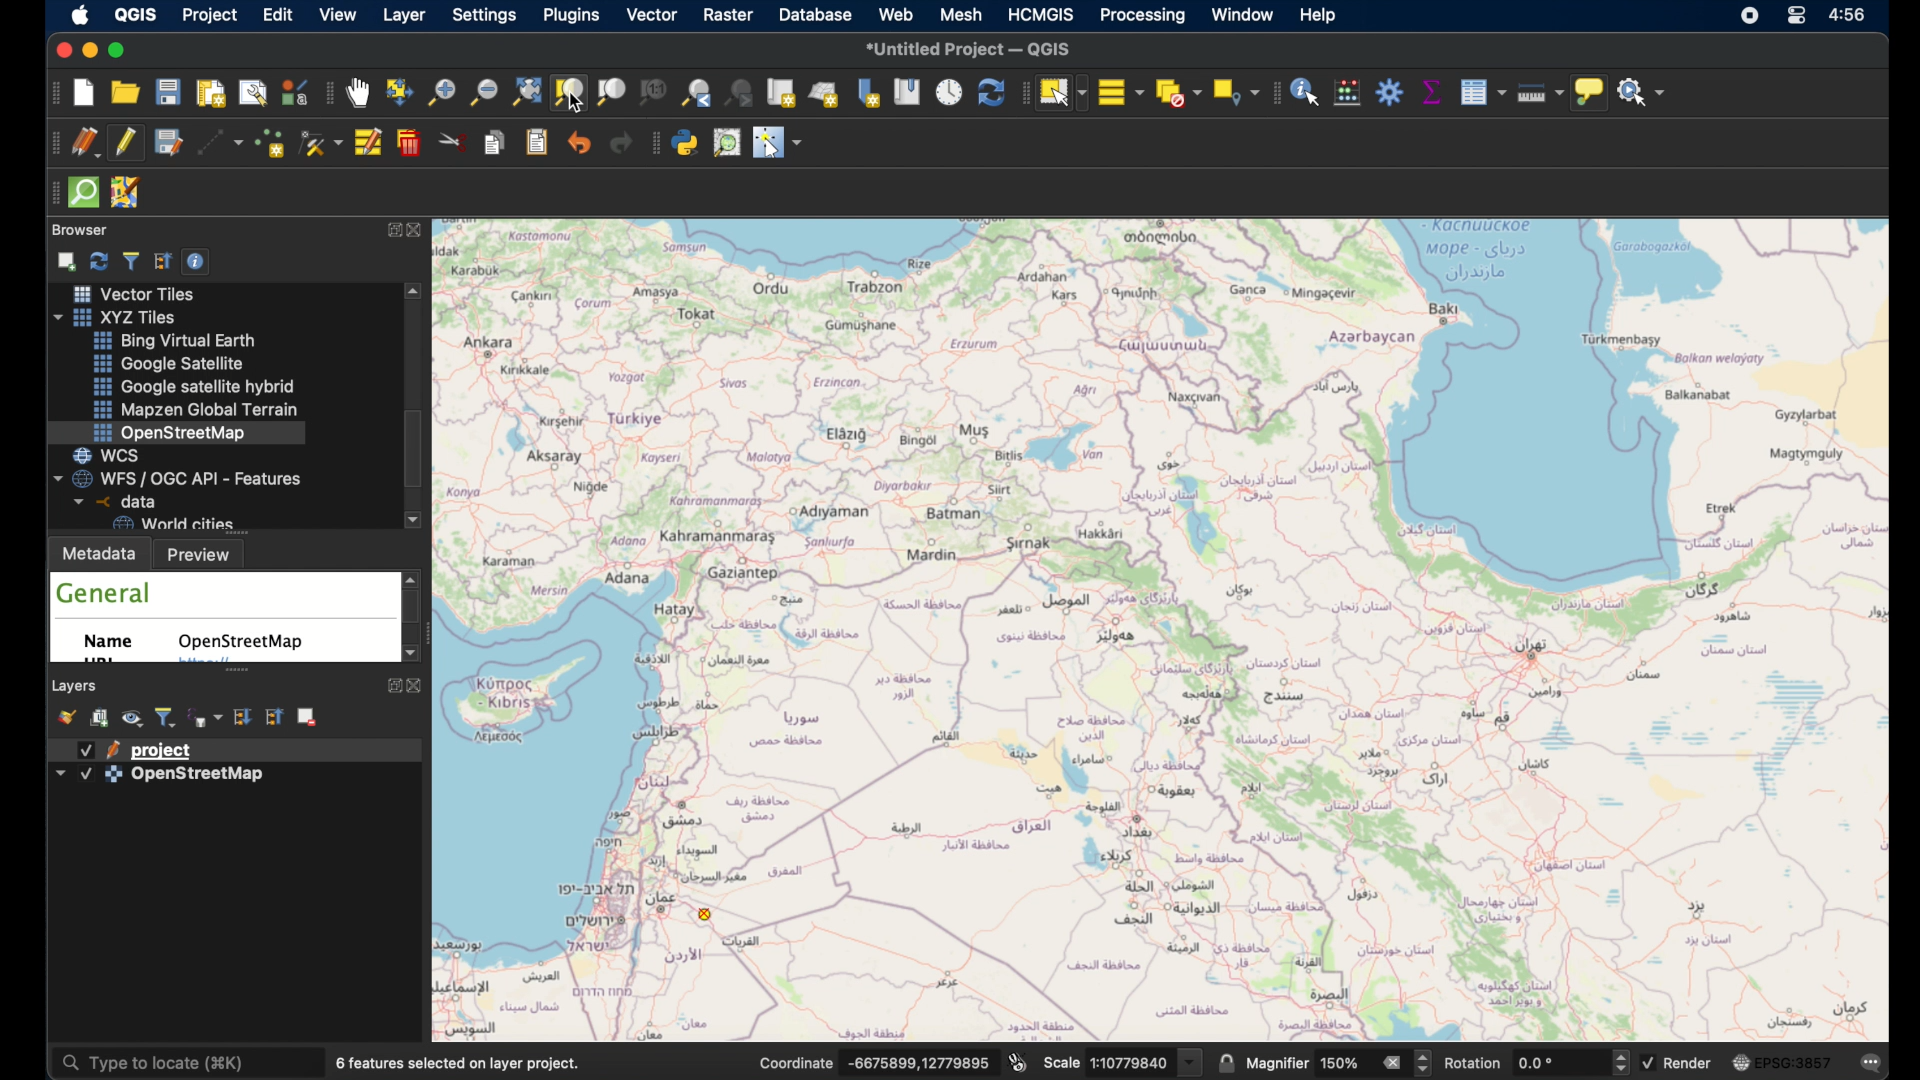 This screenshot has width=1920, height=1080. Describe the element at coordinates (182, 1063) in the screenshot. I see `type locate` at that location.